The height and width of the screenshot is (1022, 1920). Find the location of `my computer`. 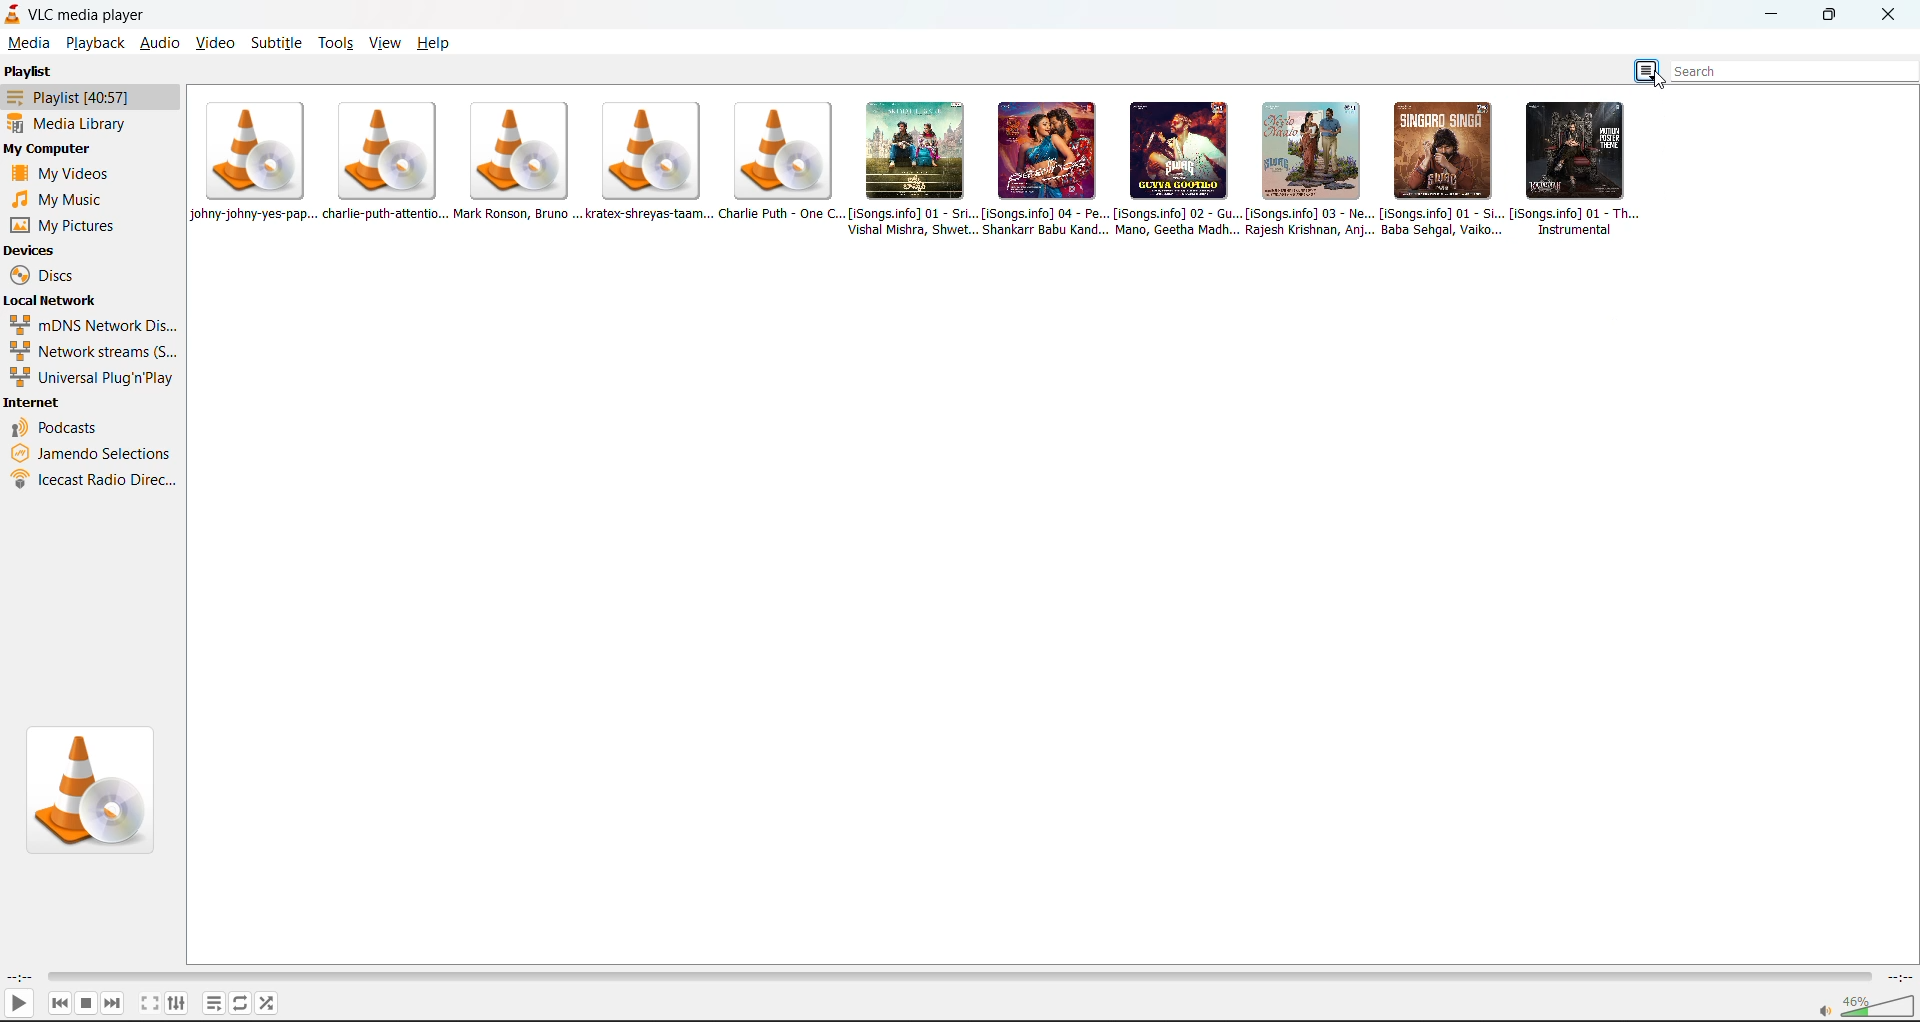

my computer is located at coordinates (52, 148).